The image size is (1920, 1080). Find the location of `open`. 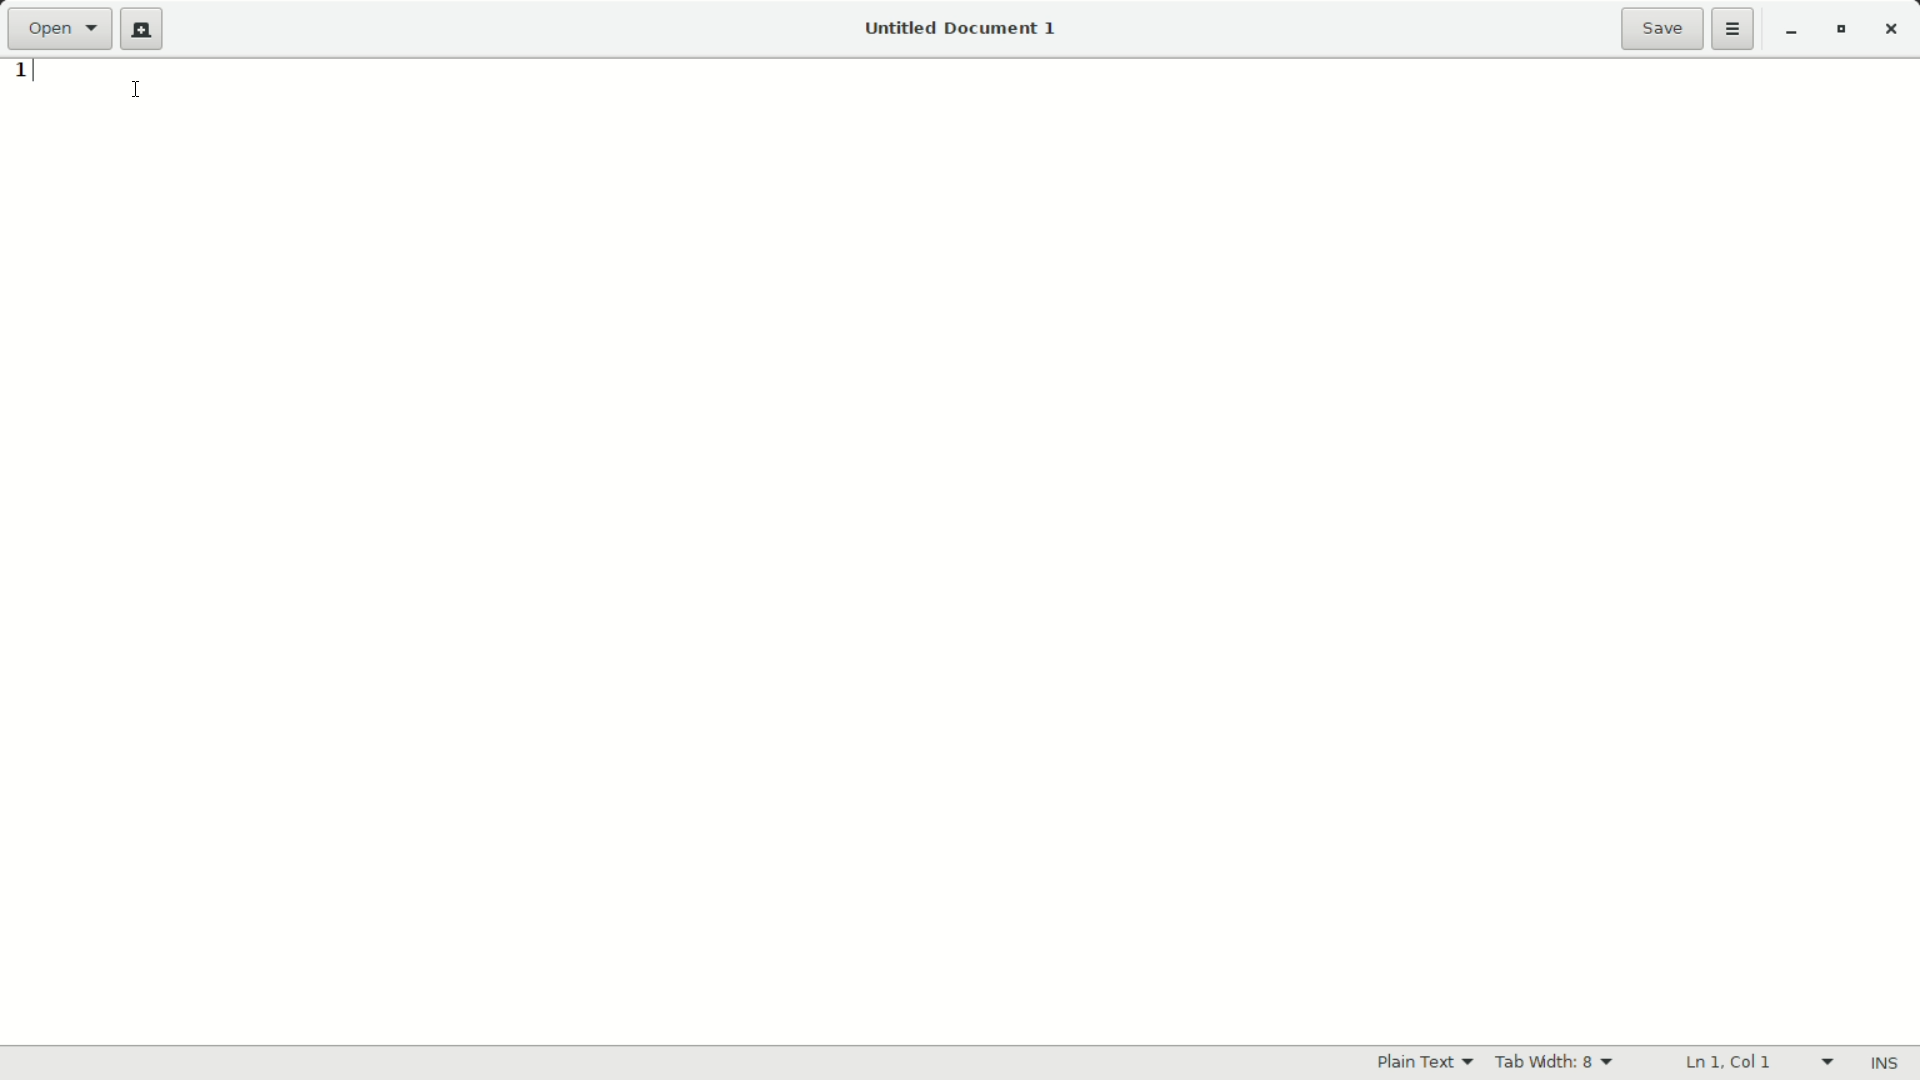

open is located at coordinates (62, 29).